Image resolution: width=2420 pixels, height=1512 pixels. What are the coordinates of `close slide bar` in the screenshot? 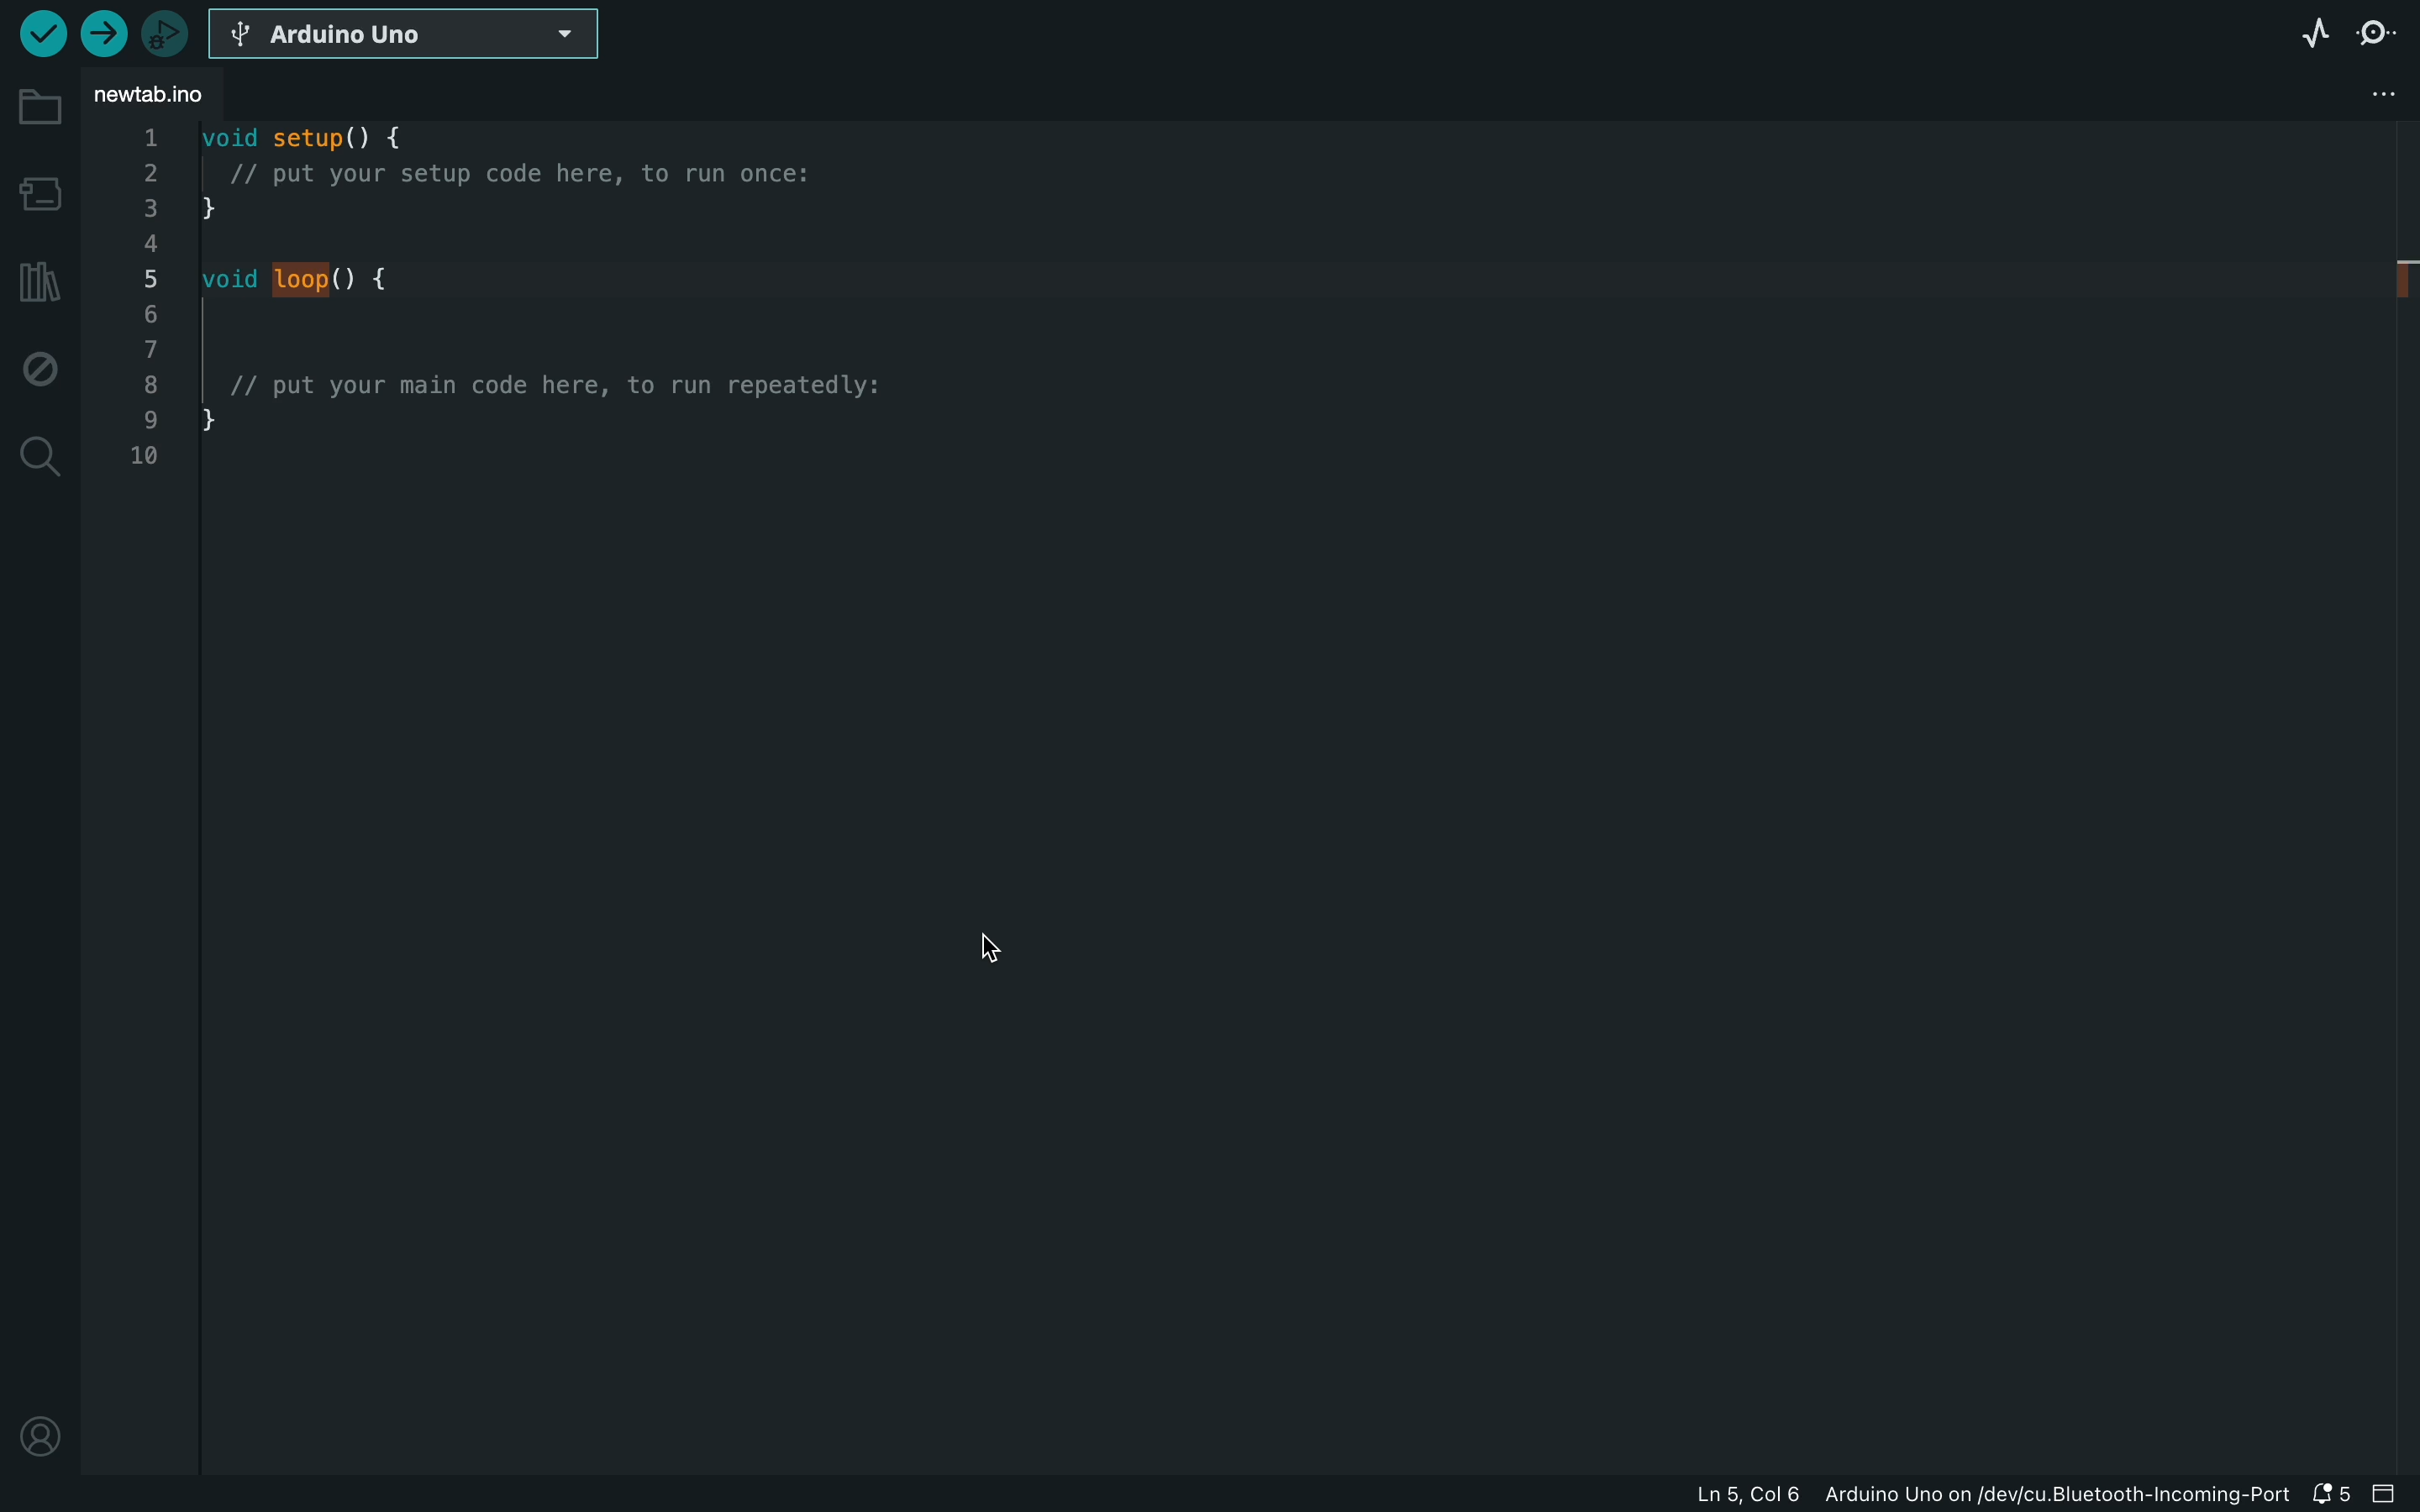 It's located at (2391, 1494).